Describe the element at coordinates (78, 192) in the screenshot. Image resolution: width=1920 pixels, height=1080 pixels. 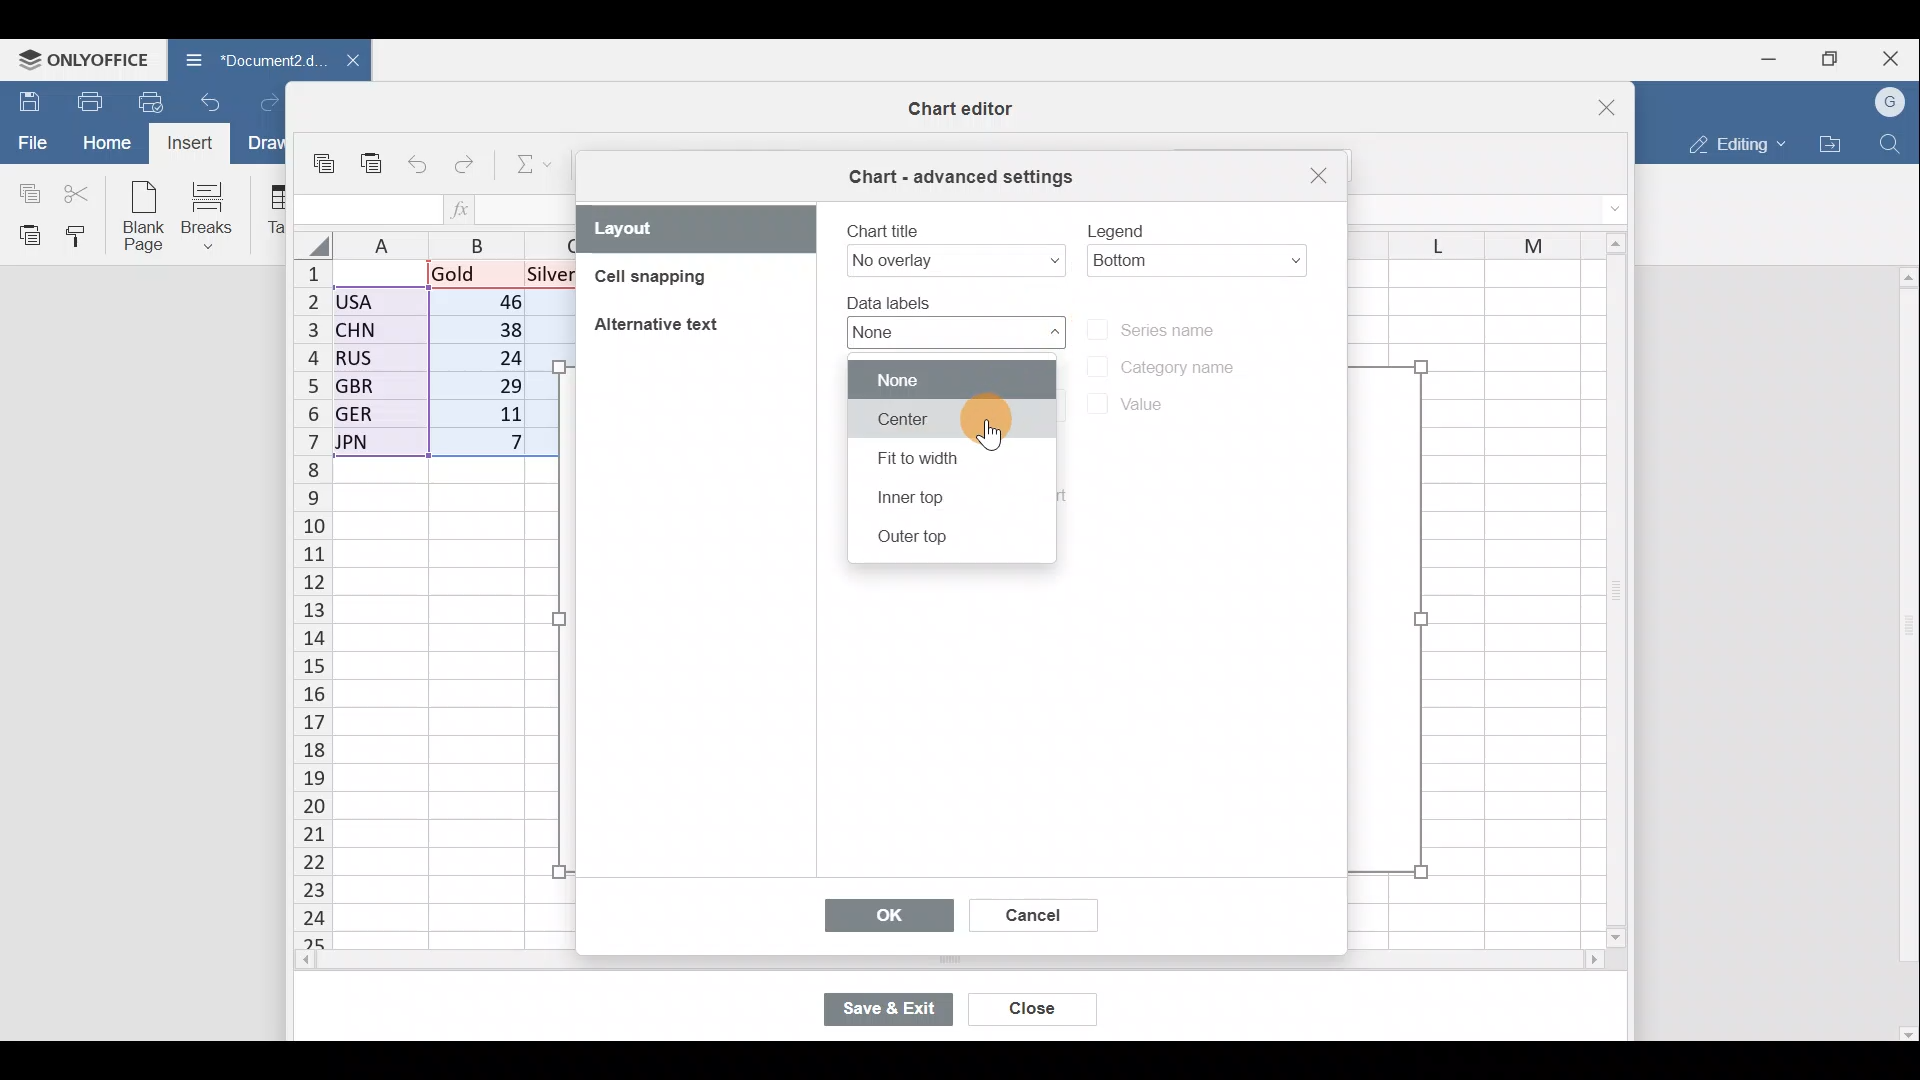
I see `Cut` at that location.